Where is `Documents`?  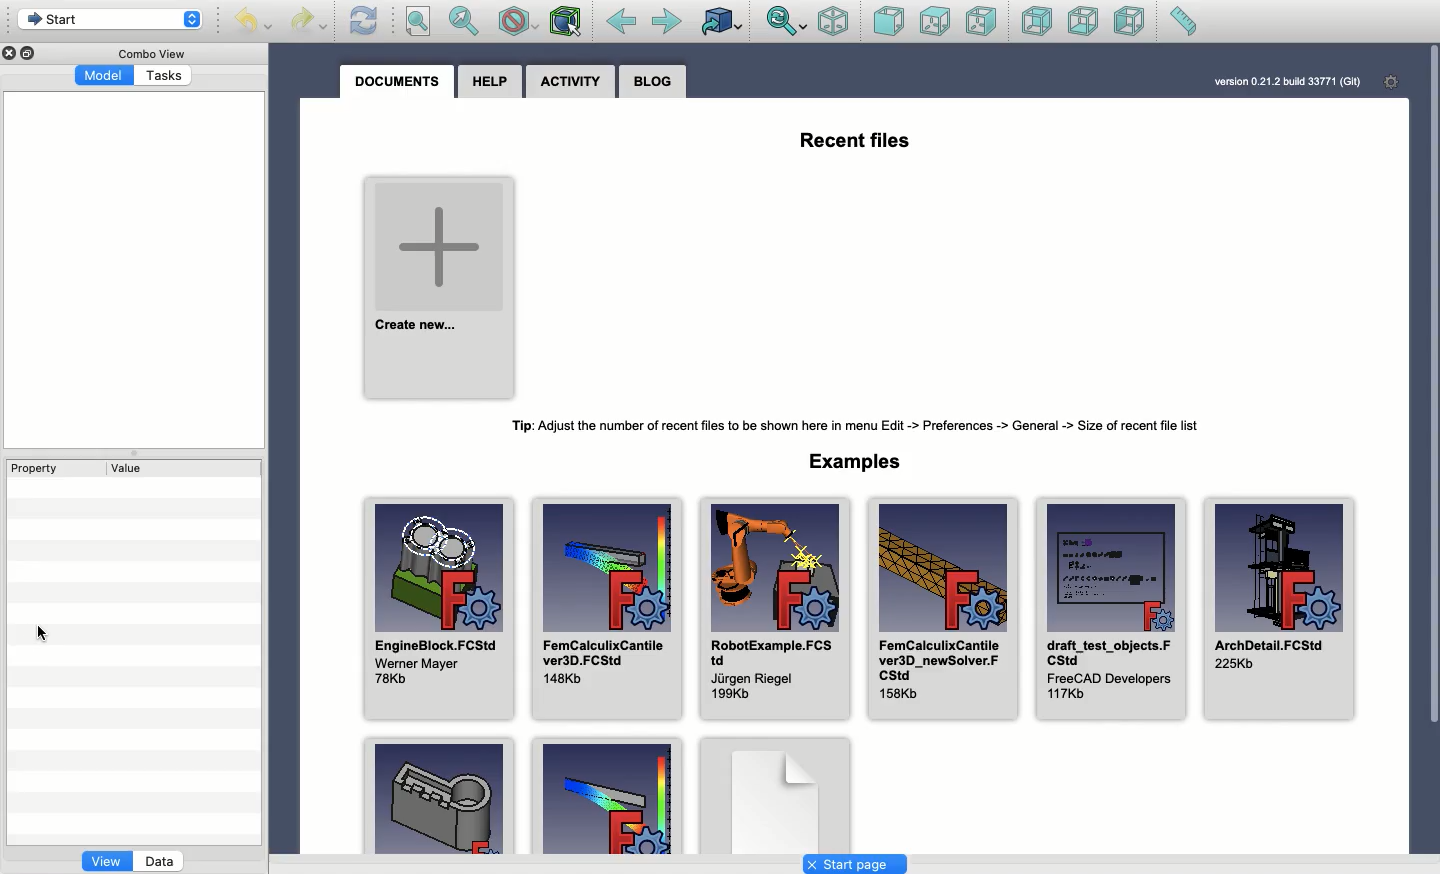
Documents is located at coordinates (398, 84).